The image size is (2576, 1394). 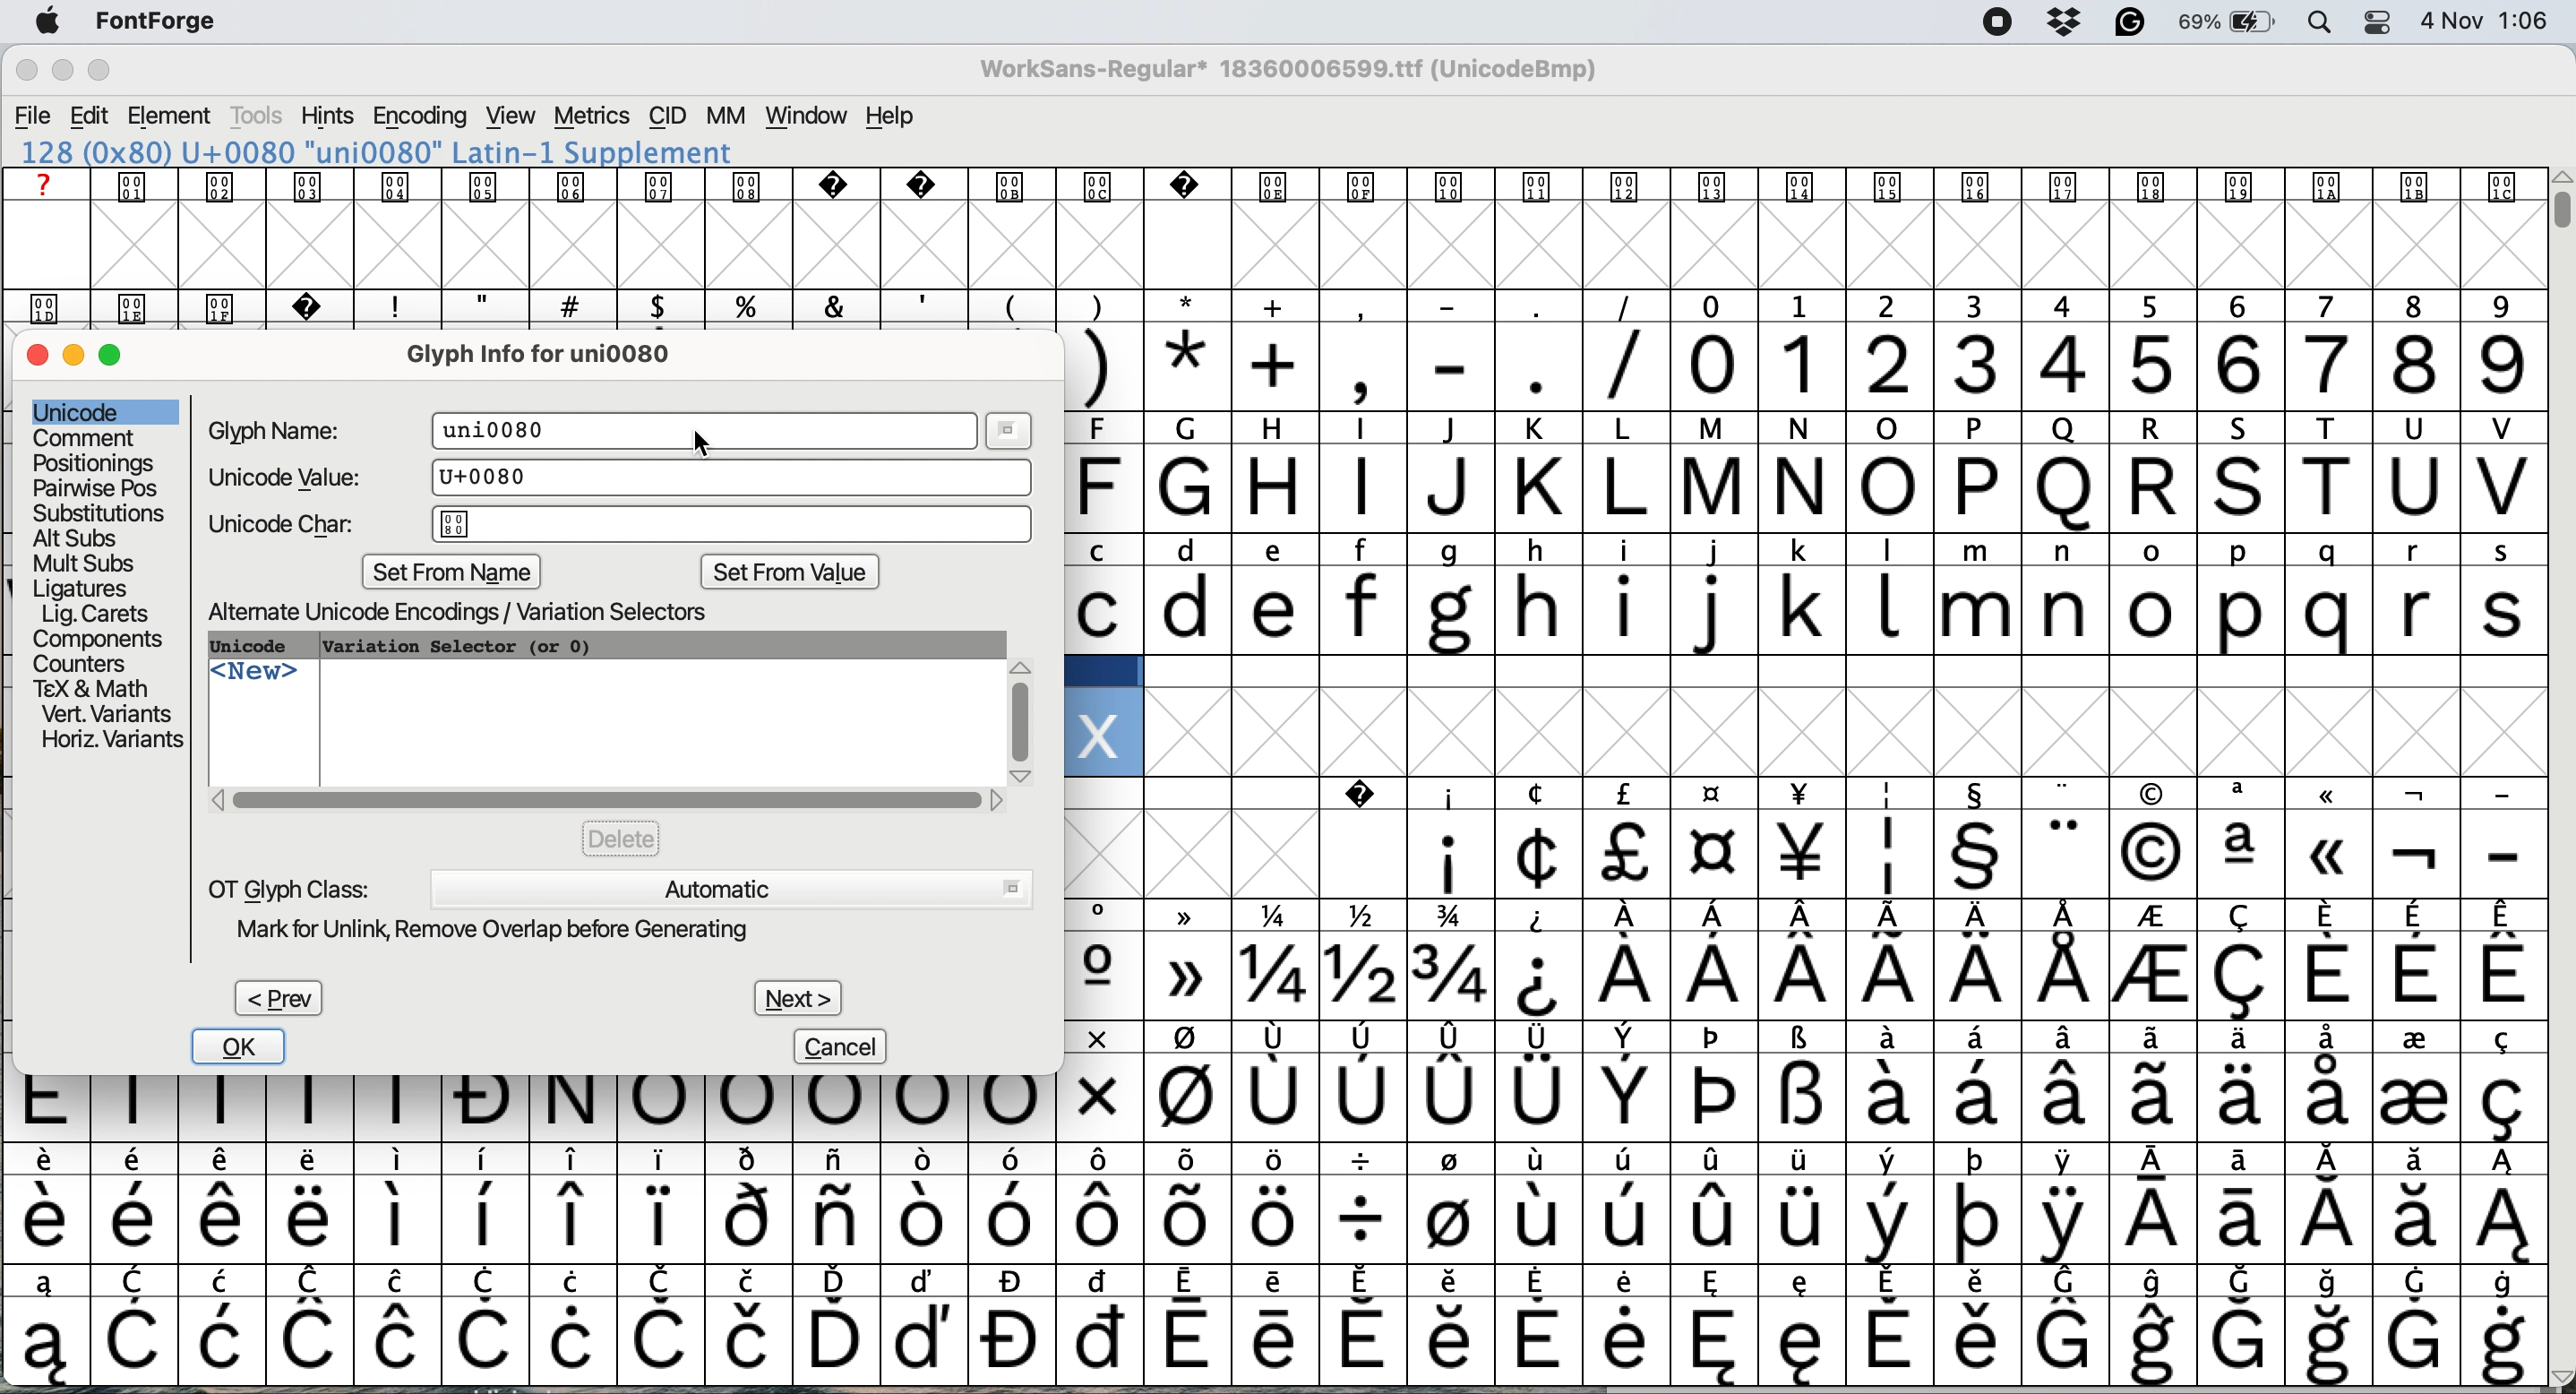 I want to click on cancel, so click(x=844, y=1046).